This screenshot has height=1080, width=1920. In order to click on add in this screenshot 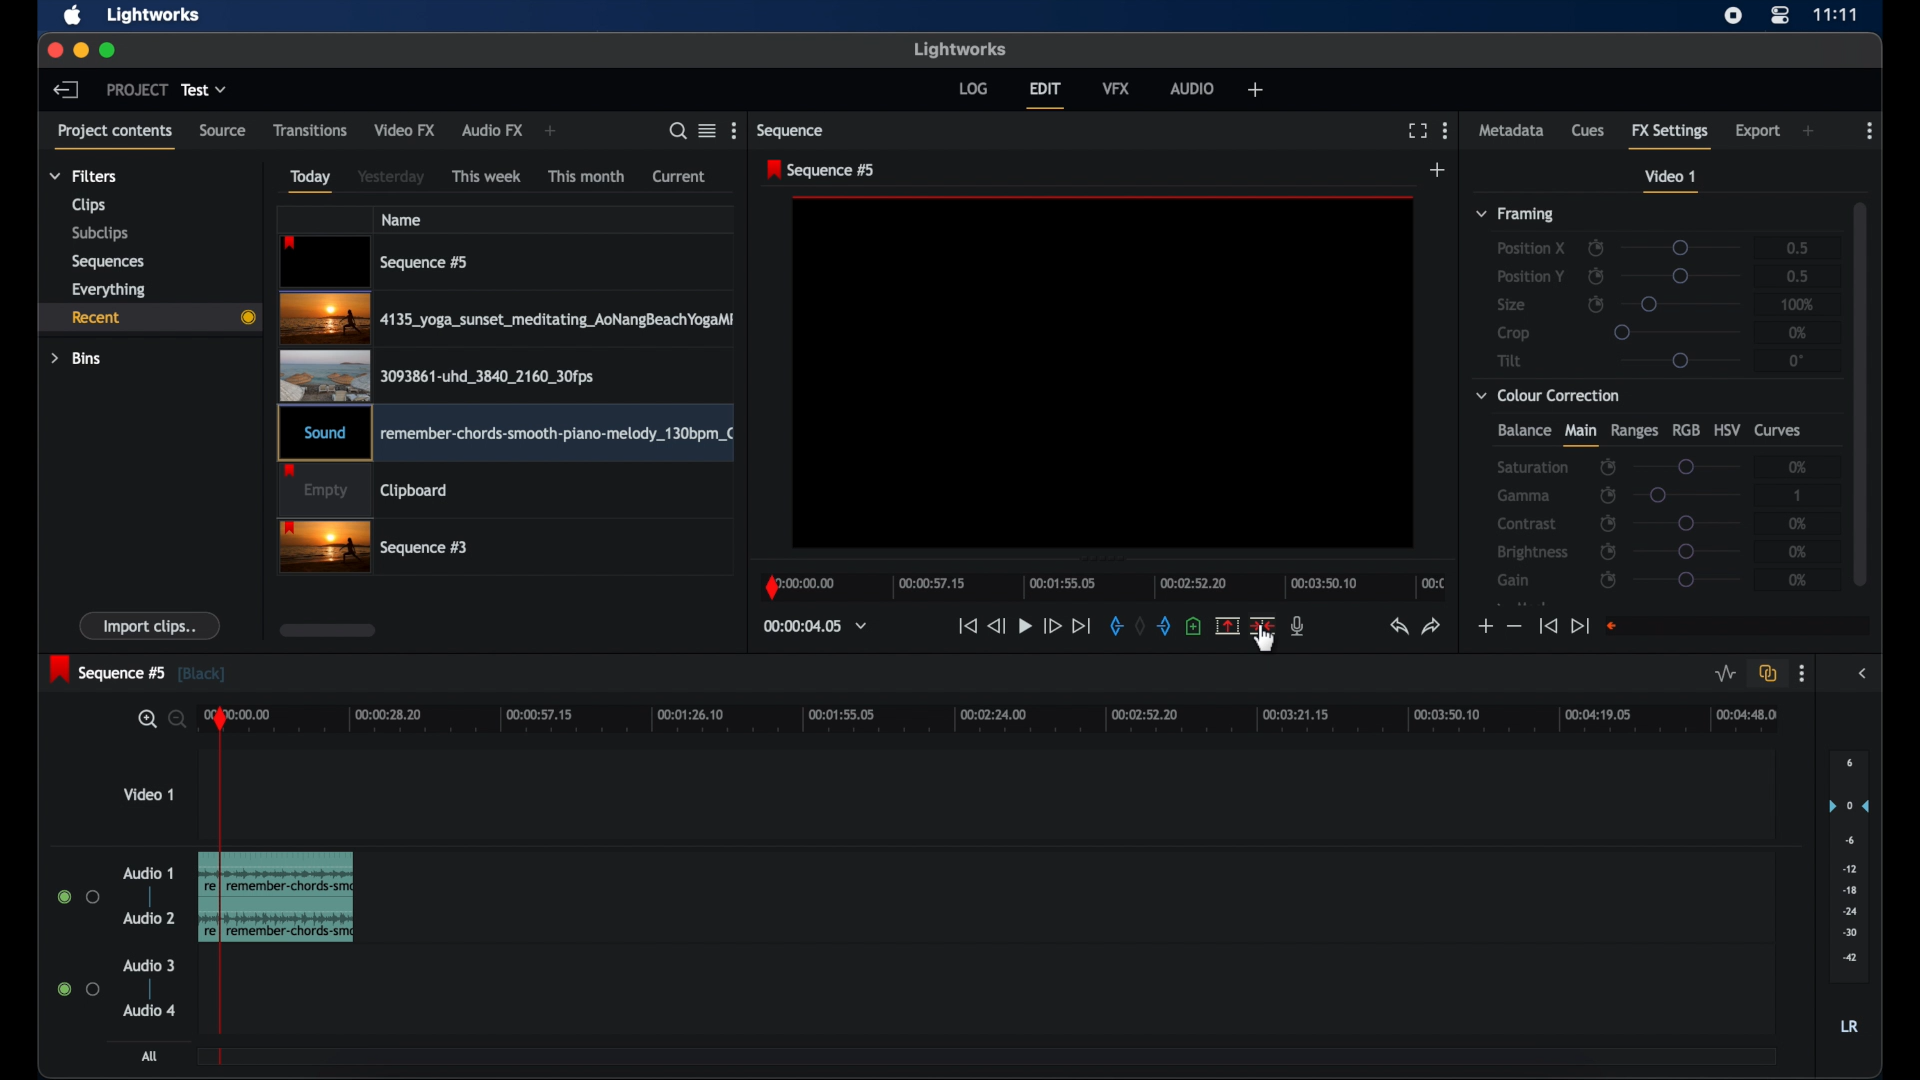, I will do `click(554, 131)`.